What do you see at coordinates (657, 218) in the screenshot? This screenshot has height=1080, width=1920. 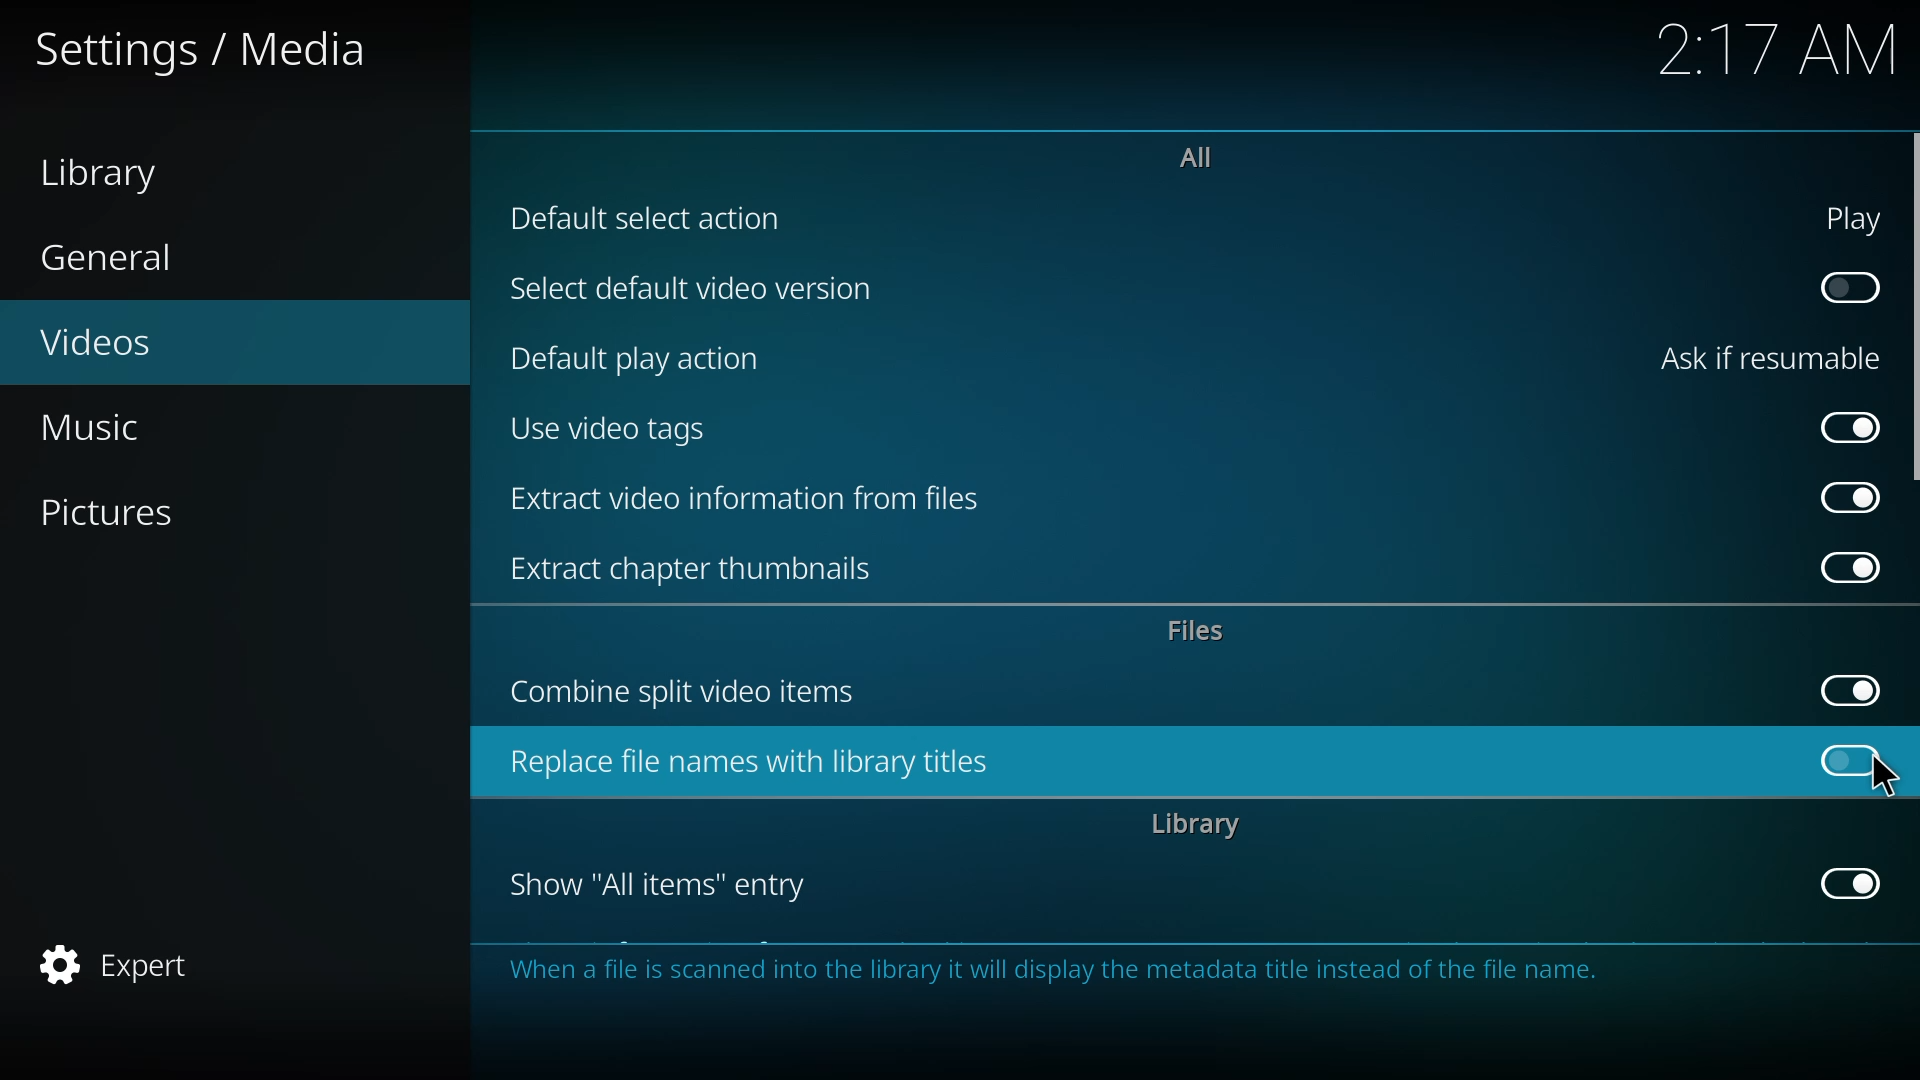 I see `default selection` at bounding box center [657, 218].